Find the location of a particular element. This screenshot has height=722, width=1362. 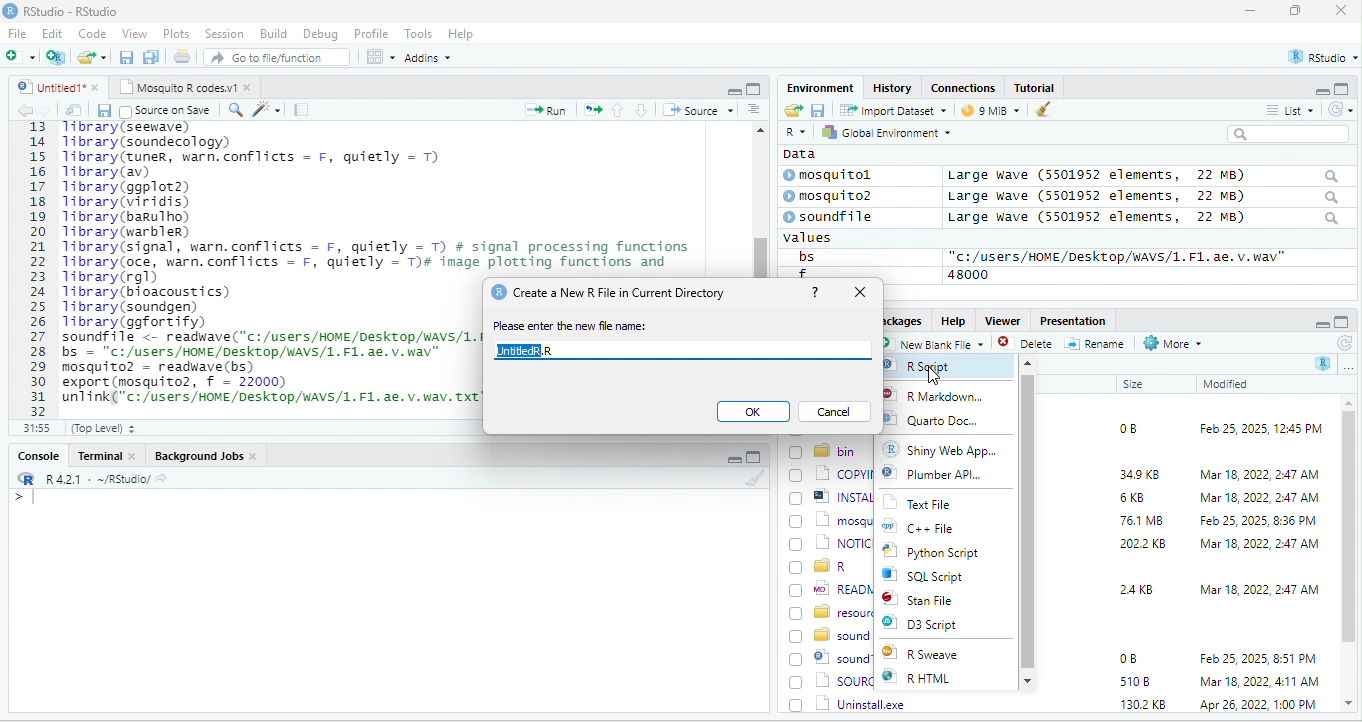

‘| COPYING is located at coordinates (831, 473).